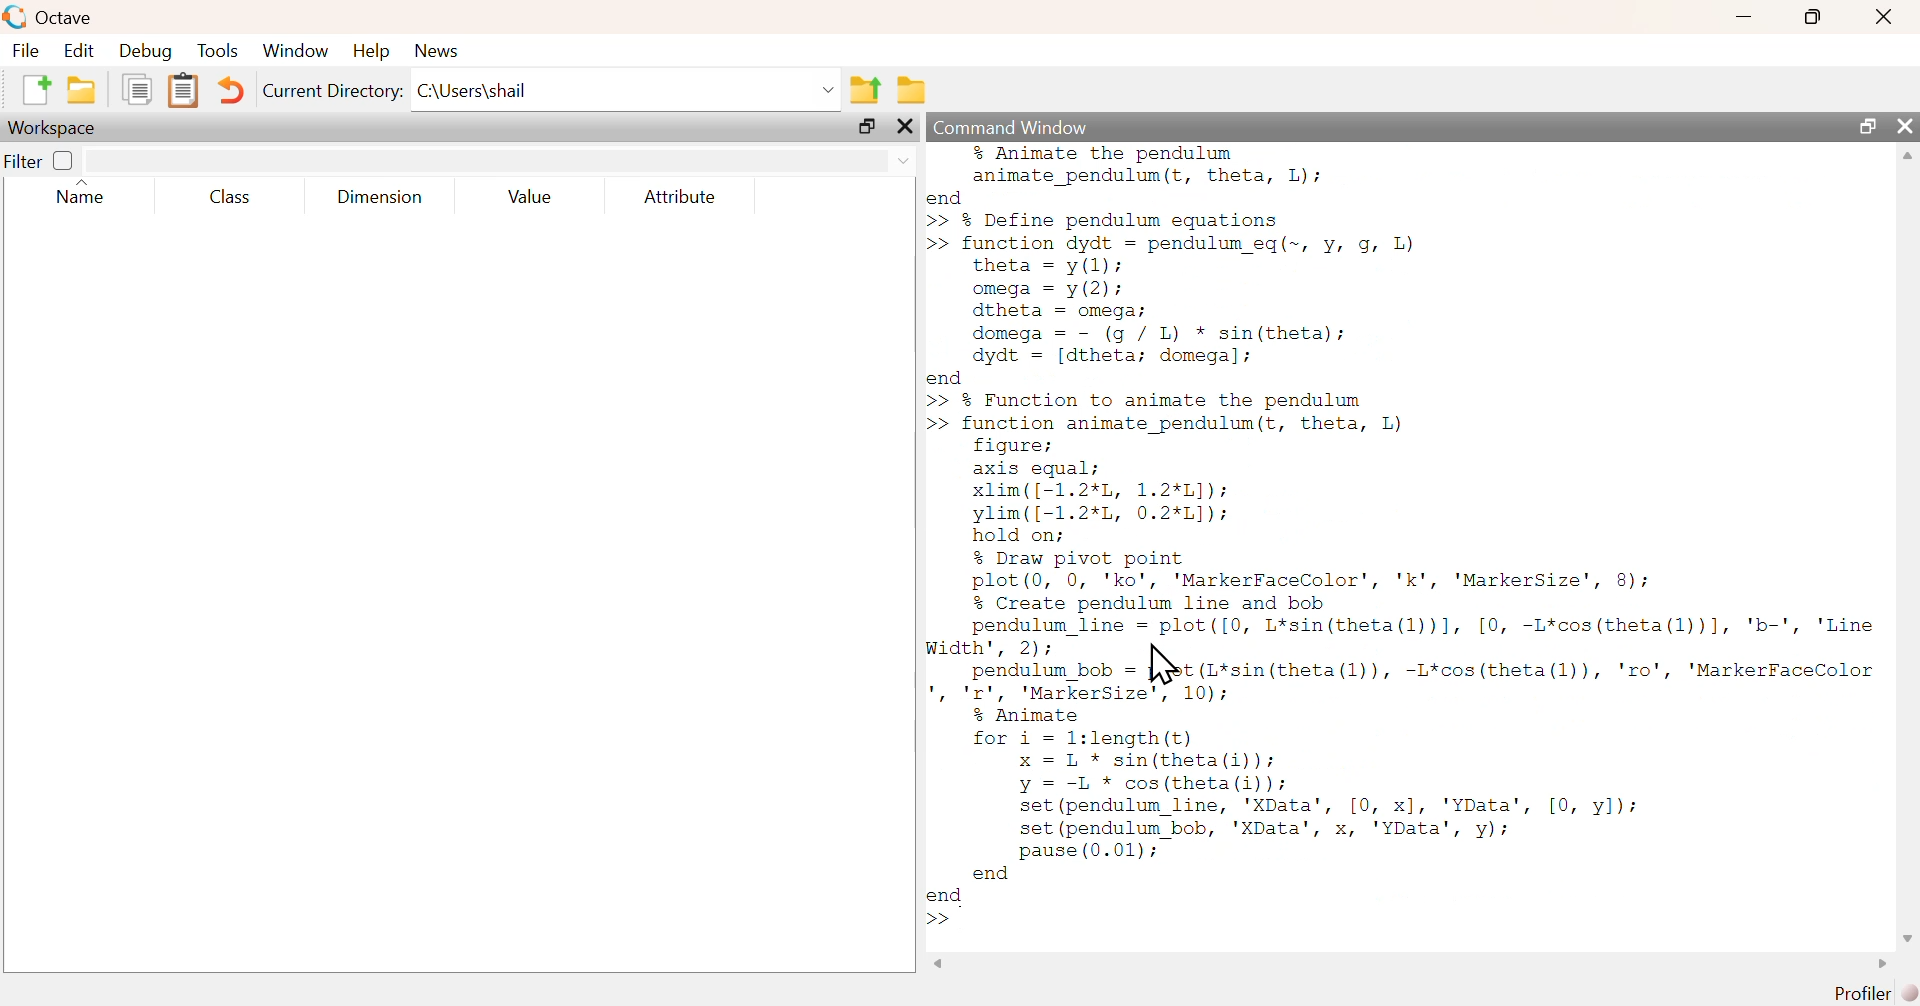 This screenshot has width=1920, height=1006. I want to click on Close, so click(909, 128).